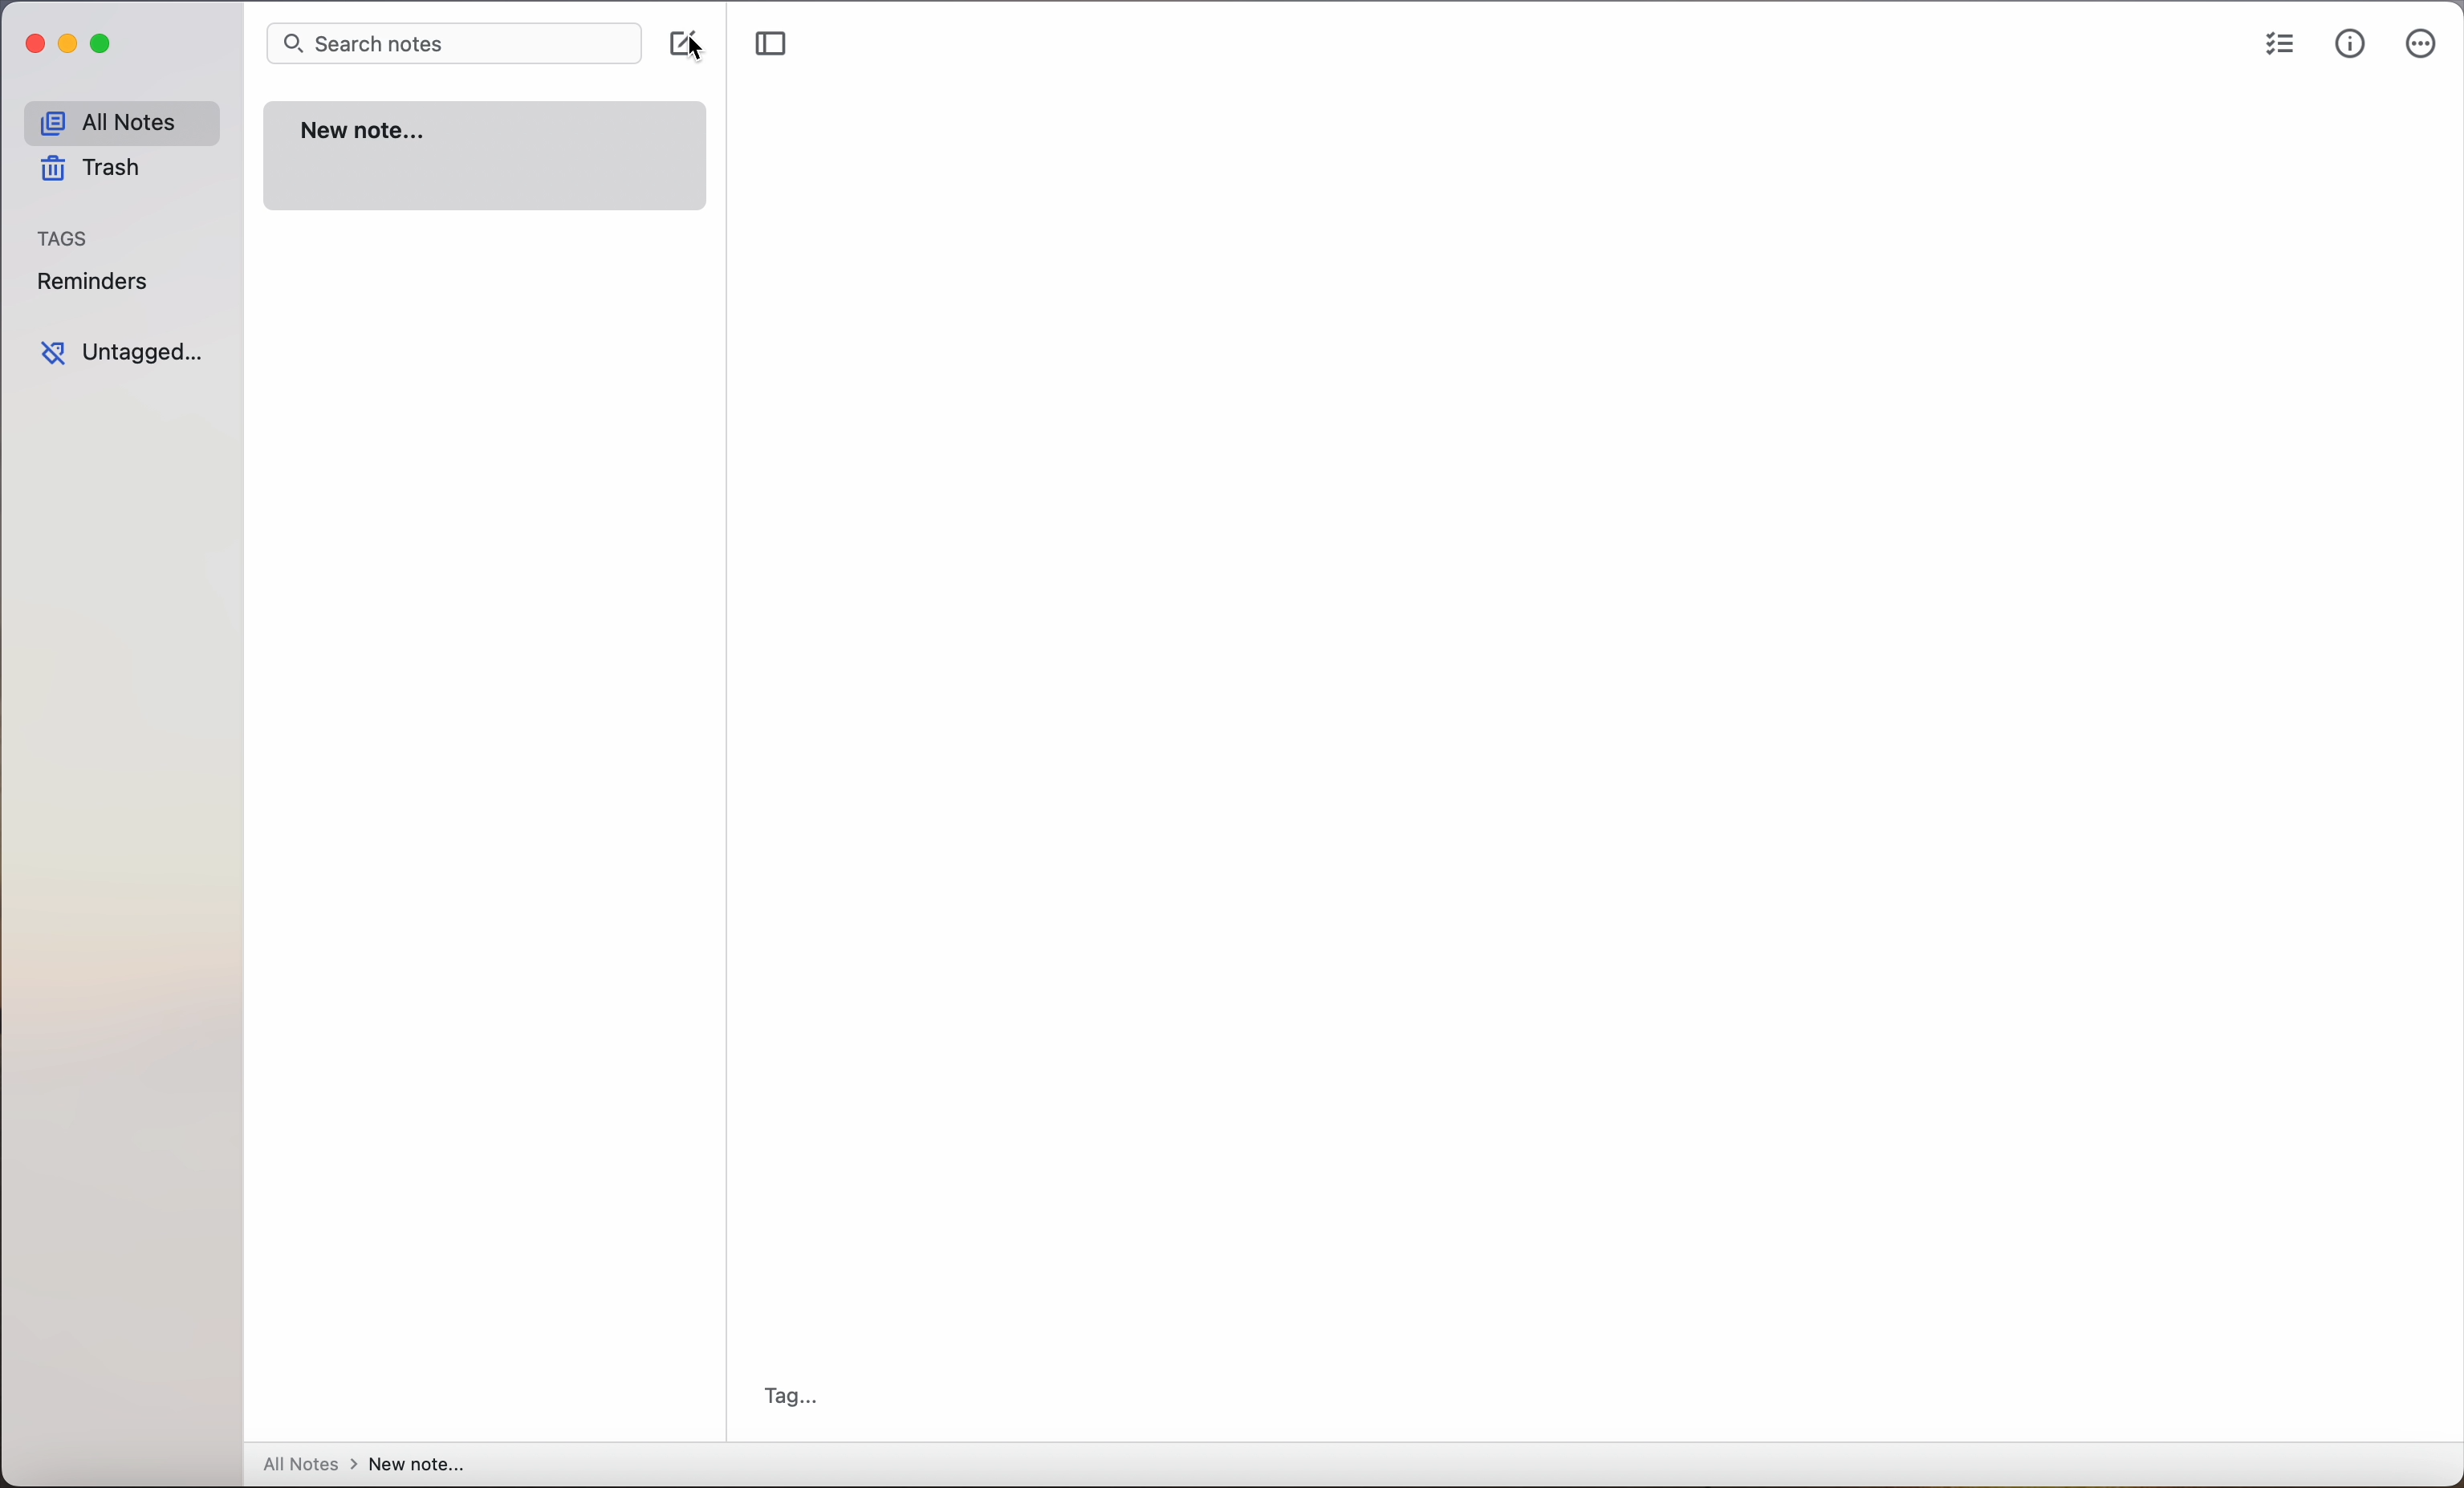  I want to click on search bar, so click(450, 45).